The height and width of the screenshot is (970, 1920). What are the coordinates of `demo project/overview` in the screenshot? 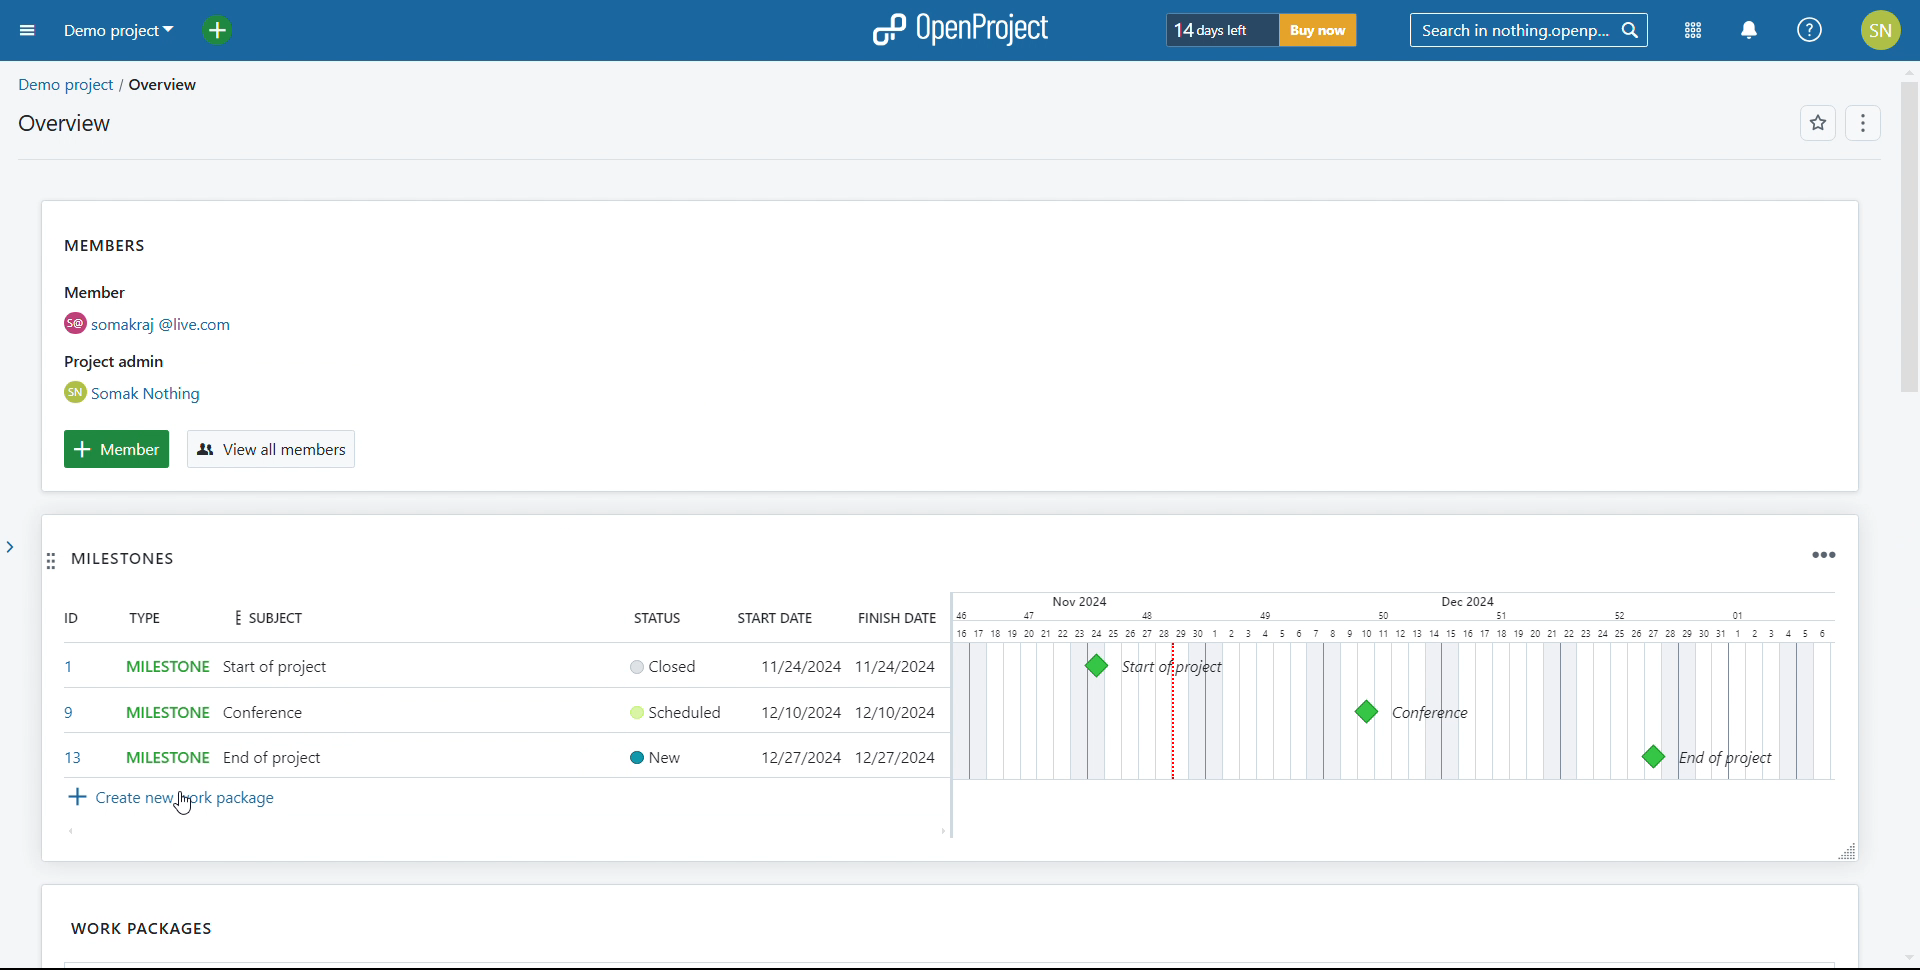 It's located at (107, 85).